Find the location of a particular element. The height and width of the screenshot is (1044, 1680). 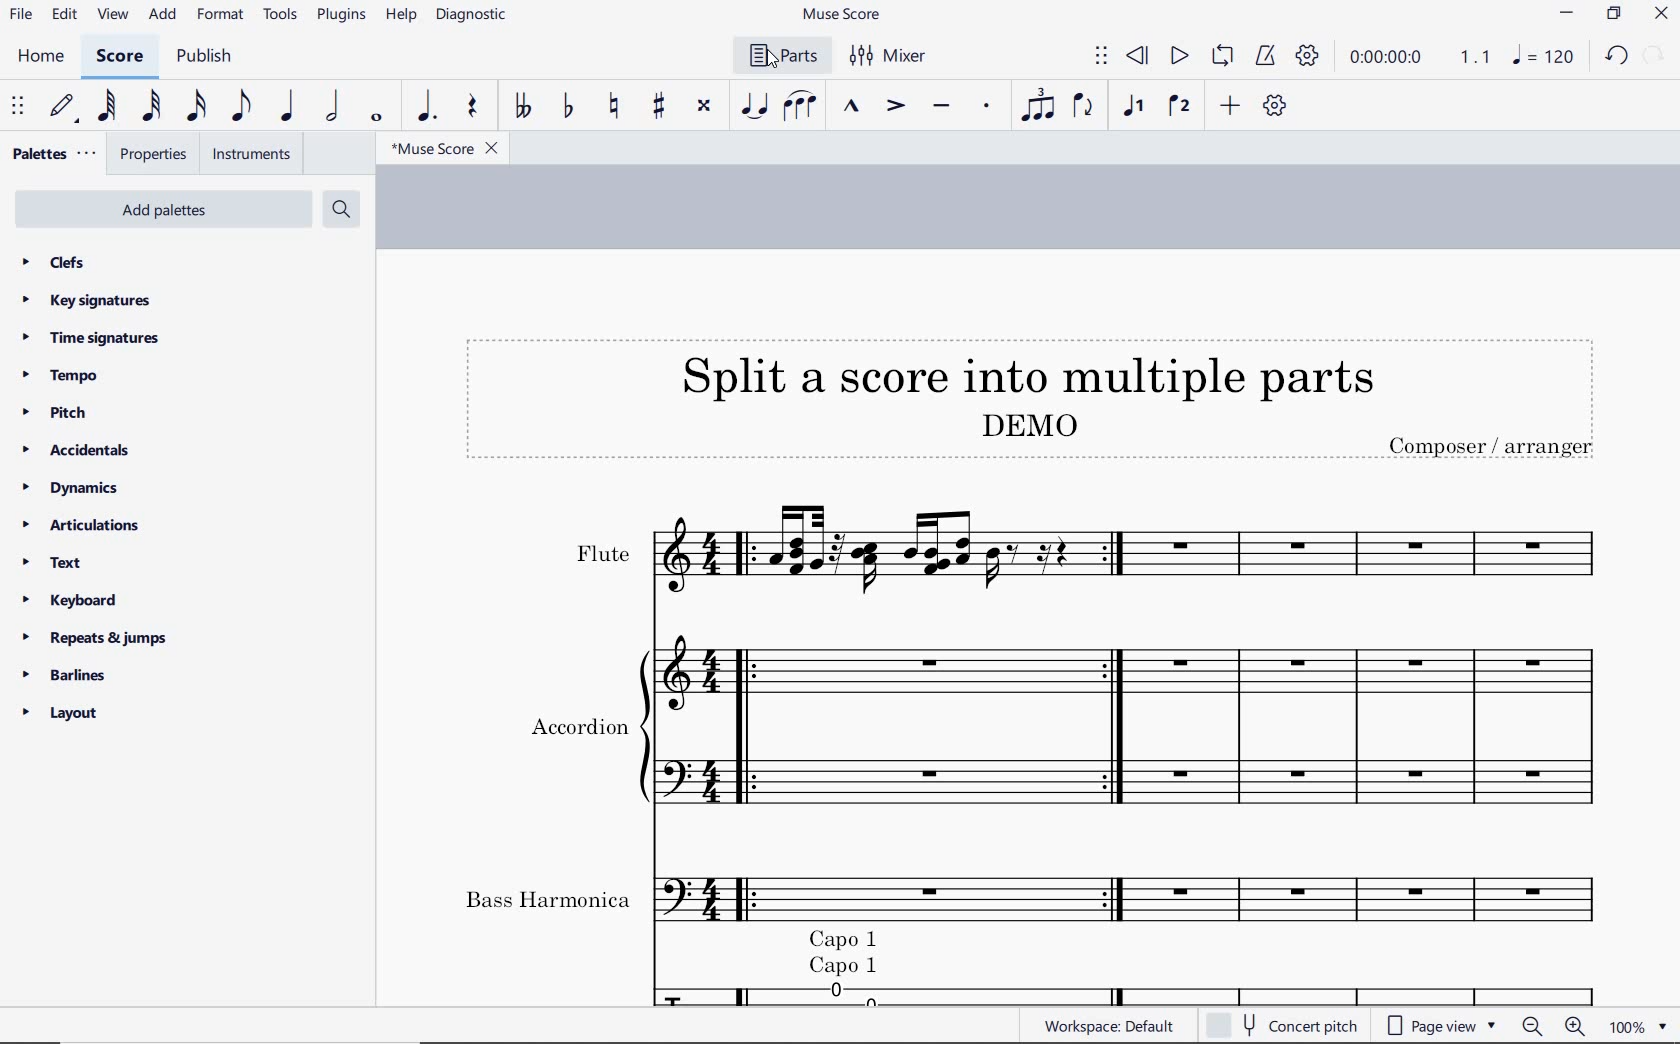

articulations is located at coordinates (78, 527).